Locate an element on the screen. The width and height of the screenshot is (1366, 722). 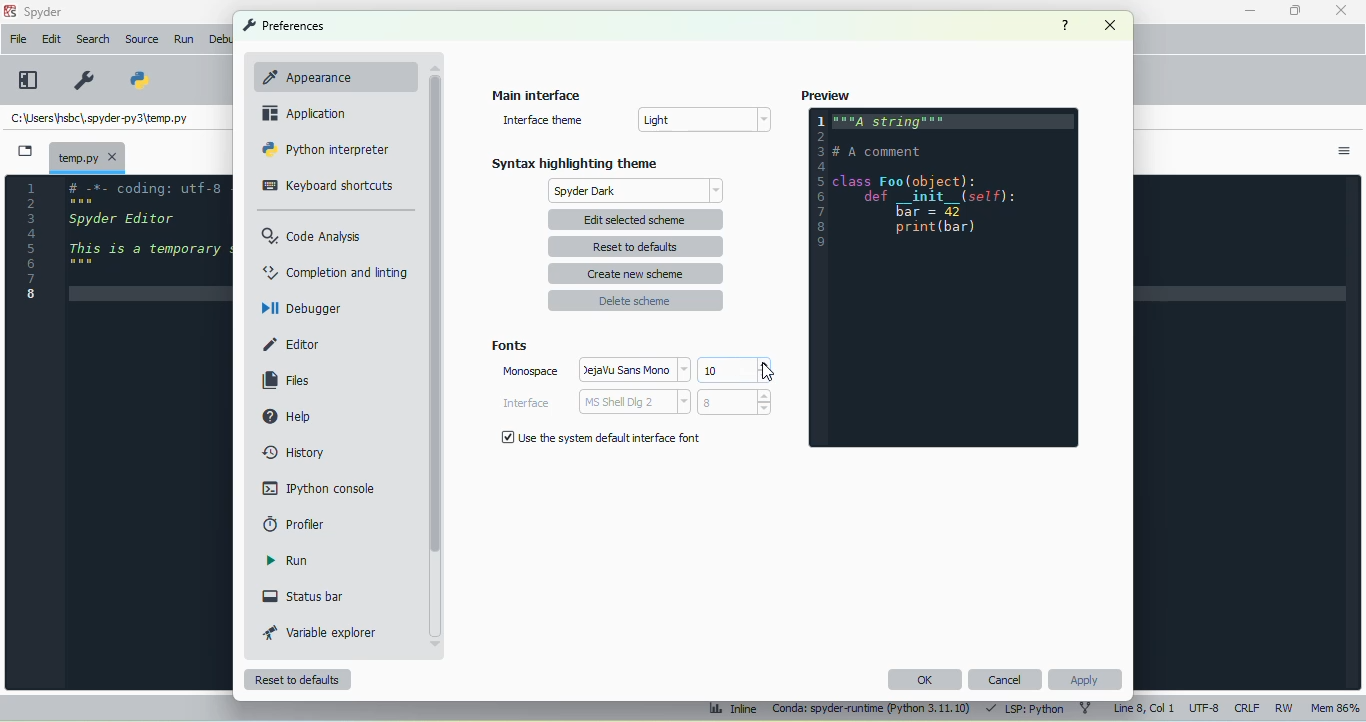
line 8, col 1 is located at coordinates (1145, 708).